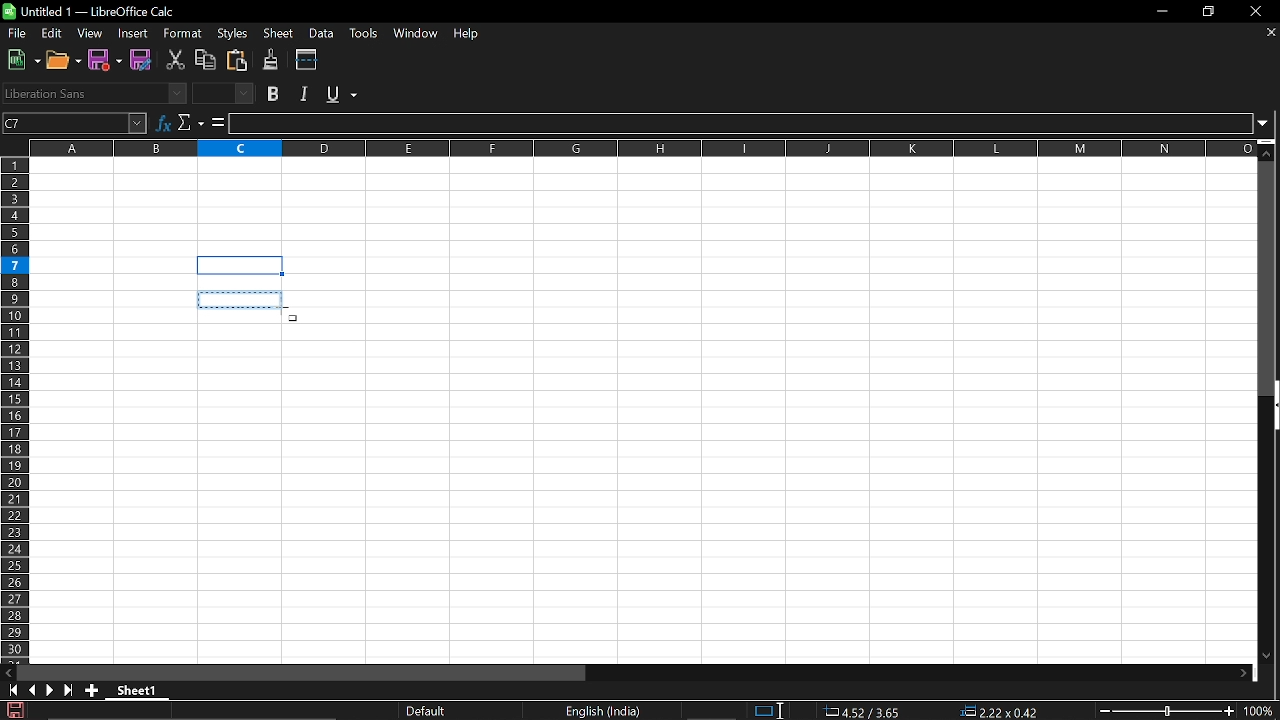 The height and width of the screenshot is (720, 1280). I want to click on Input line, so click(741, 124).